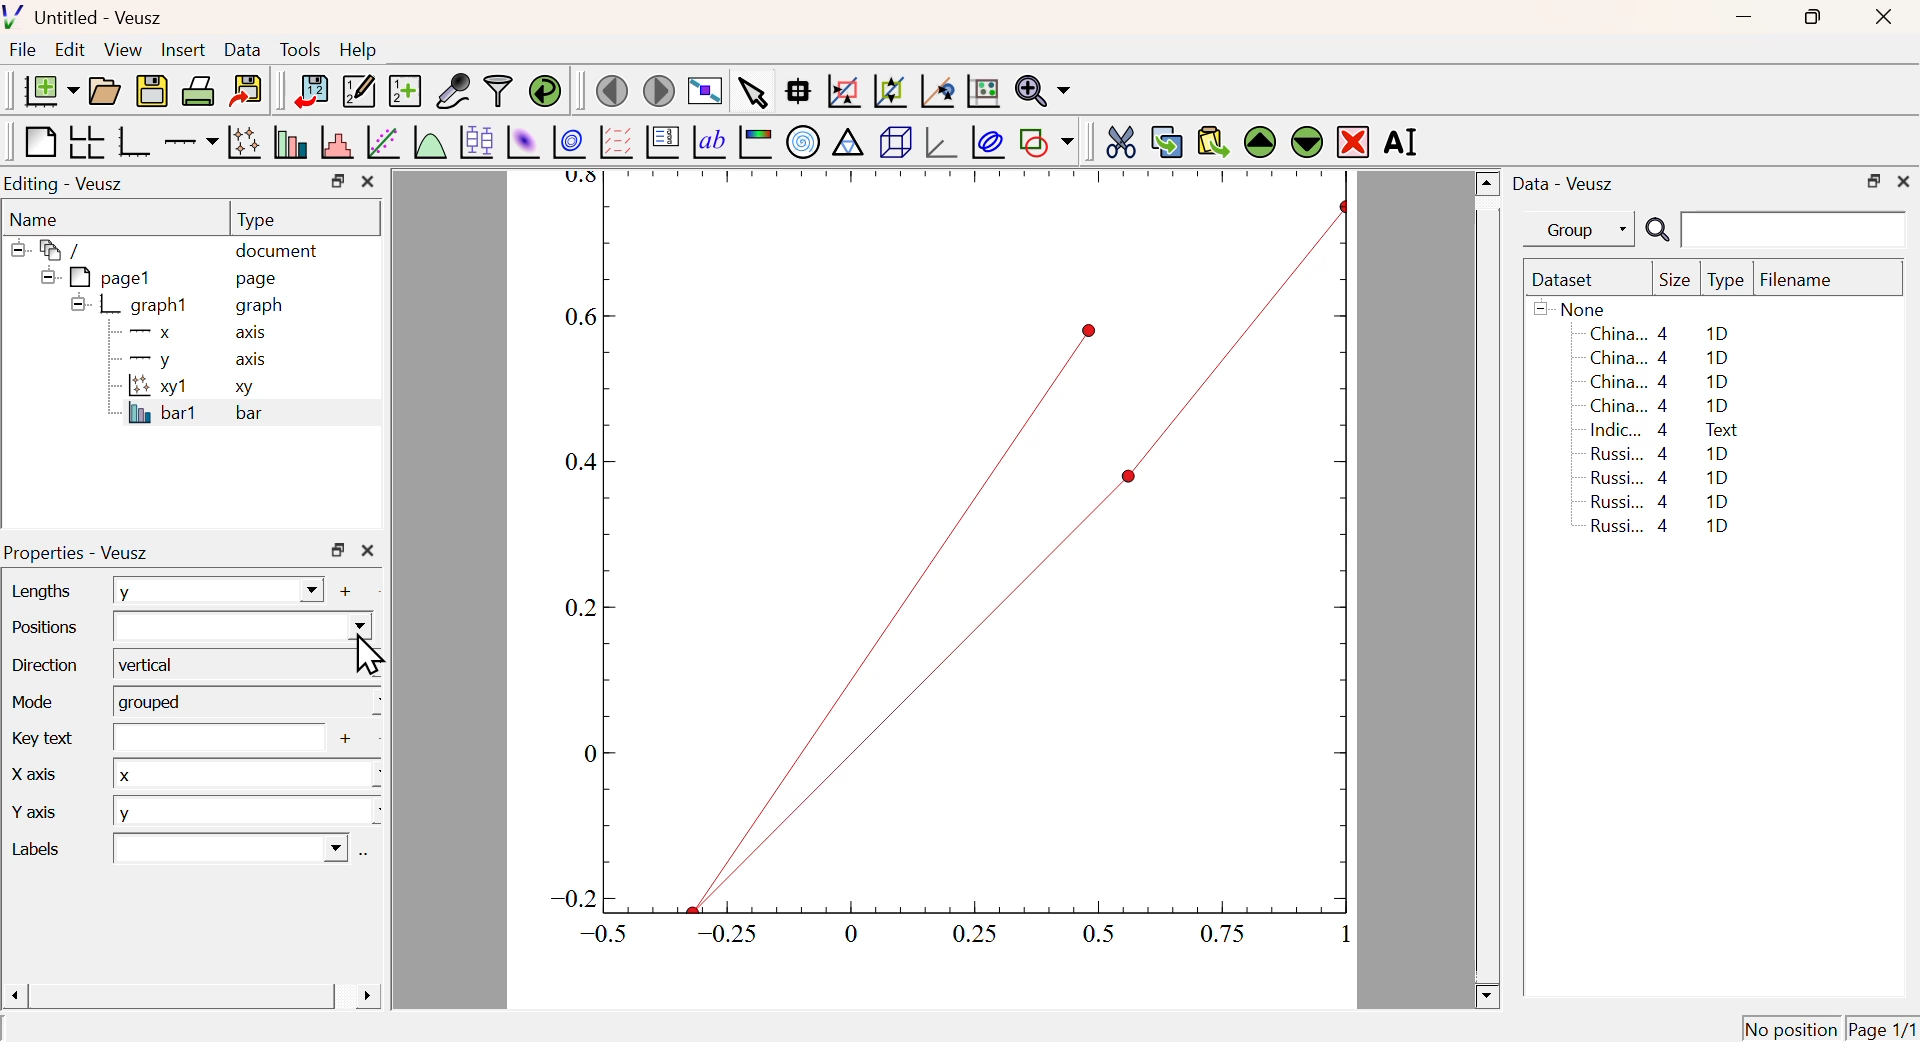 The image size is (1920, 1042). What do you see at coordinates (1573, 308) in the screenshot?
I see `None` at bounding box center [1573, 308].